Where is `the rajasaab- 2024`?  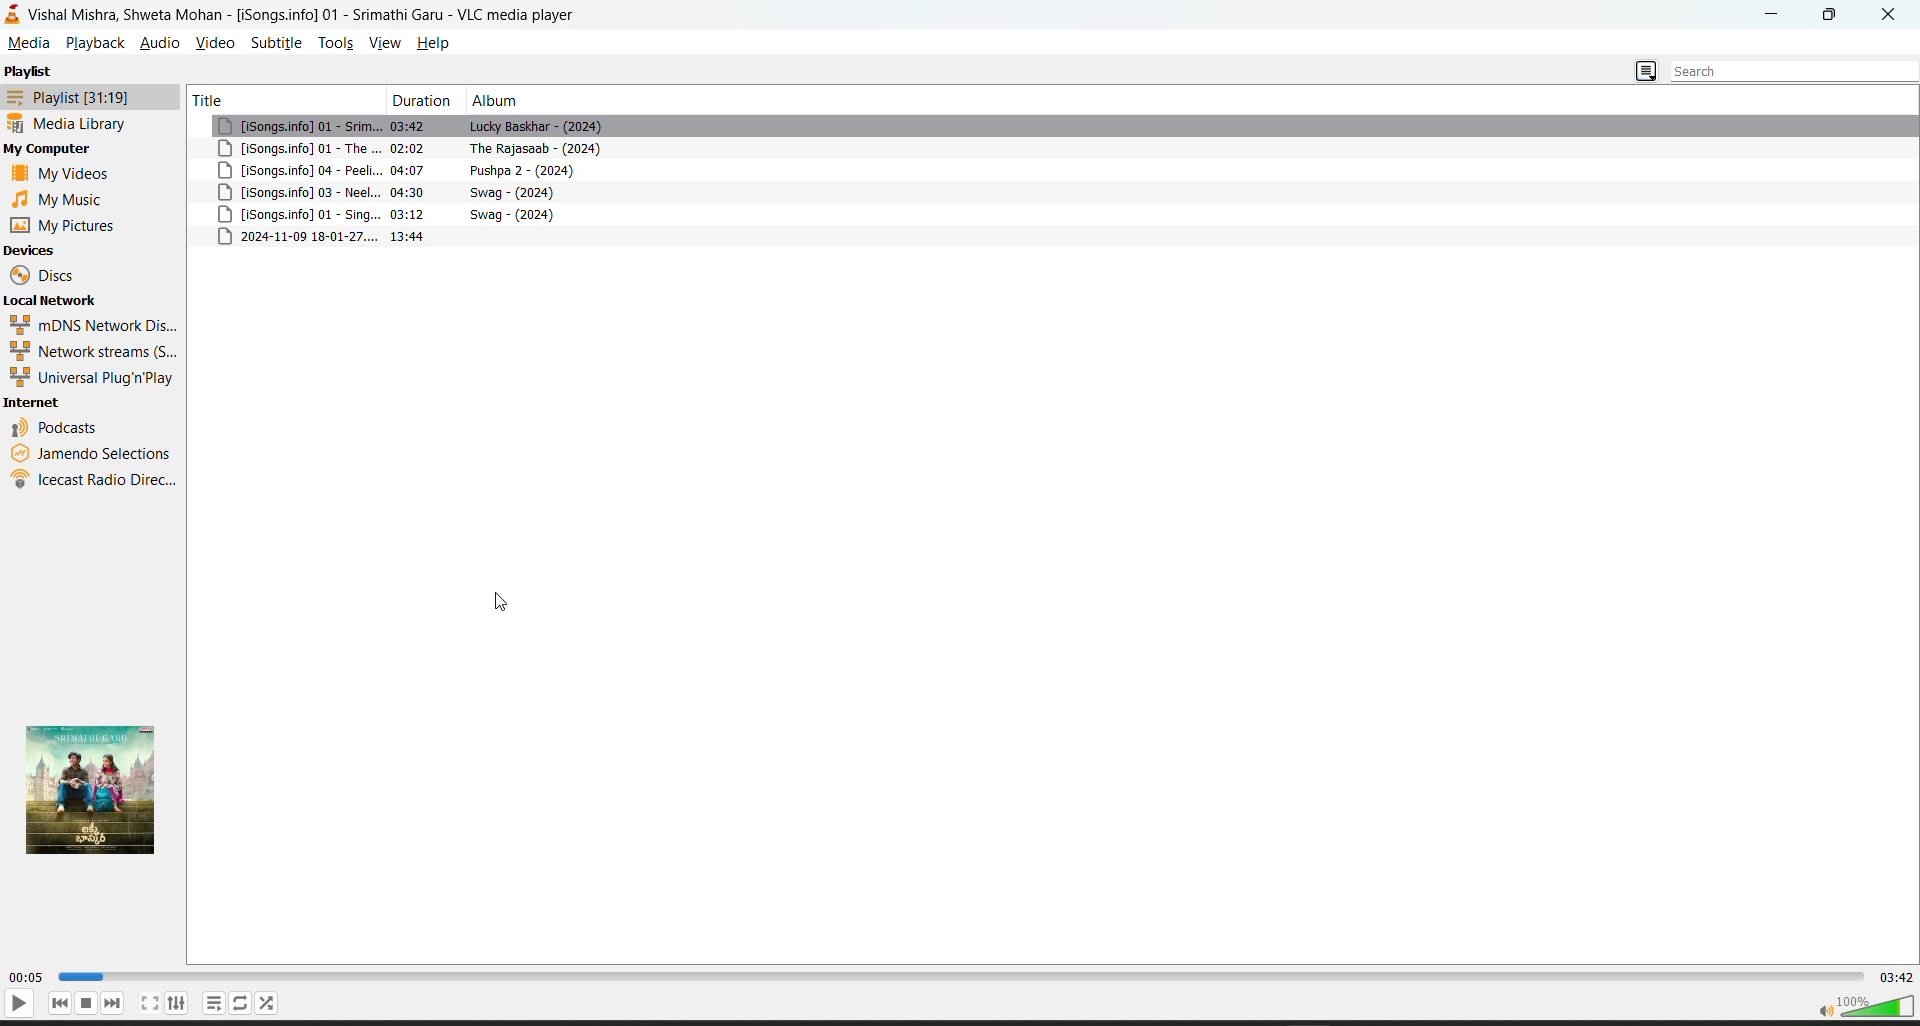
the rajasaab- 2024 is located at coordinates (539, 149).